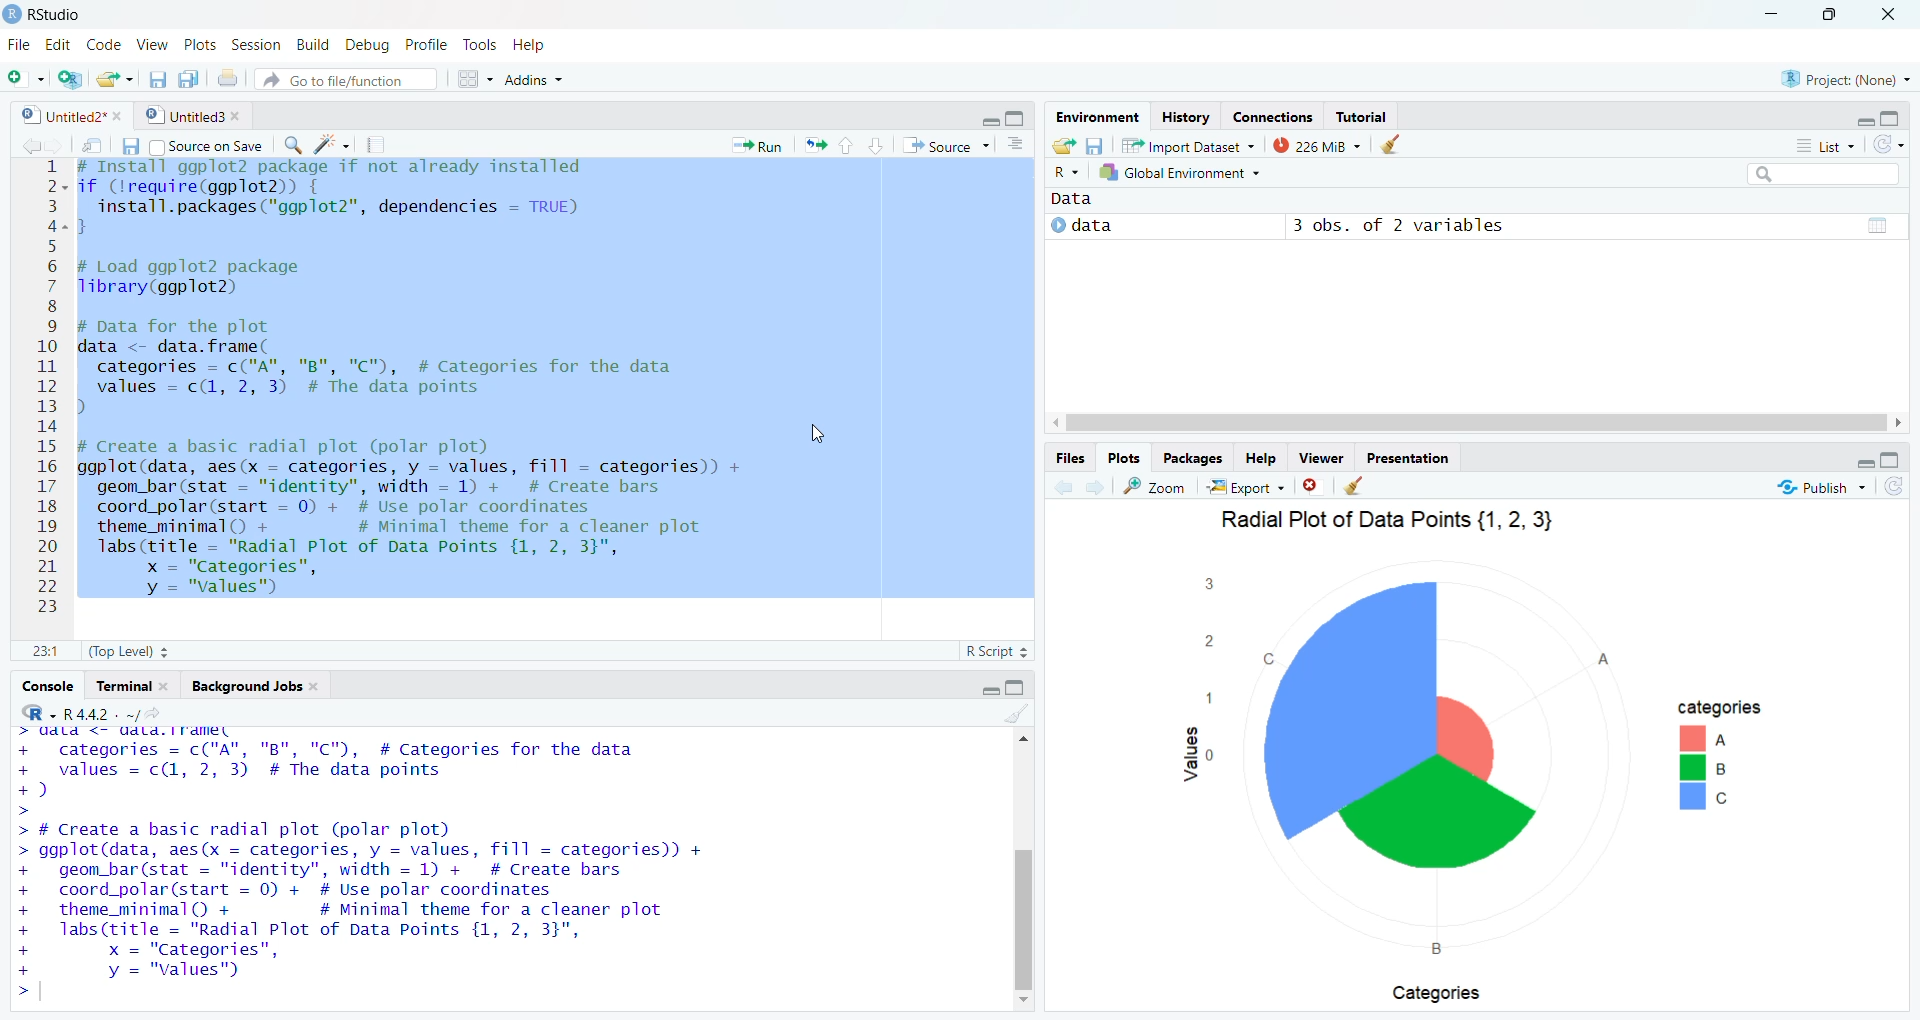  I want to click on search, so click(292, 145).